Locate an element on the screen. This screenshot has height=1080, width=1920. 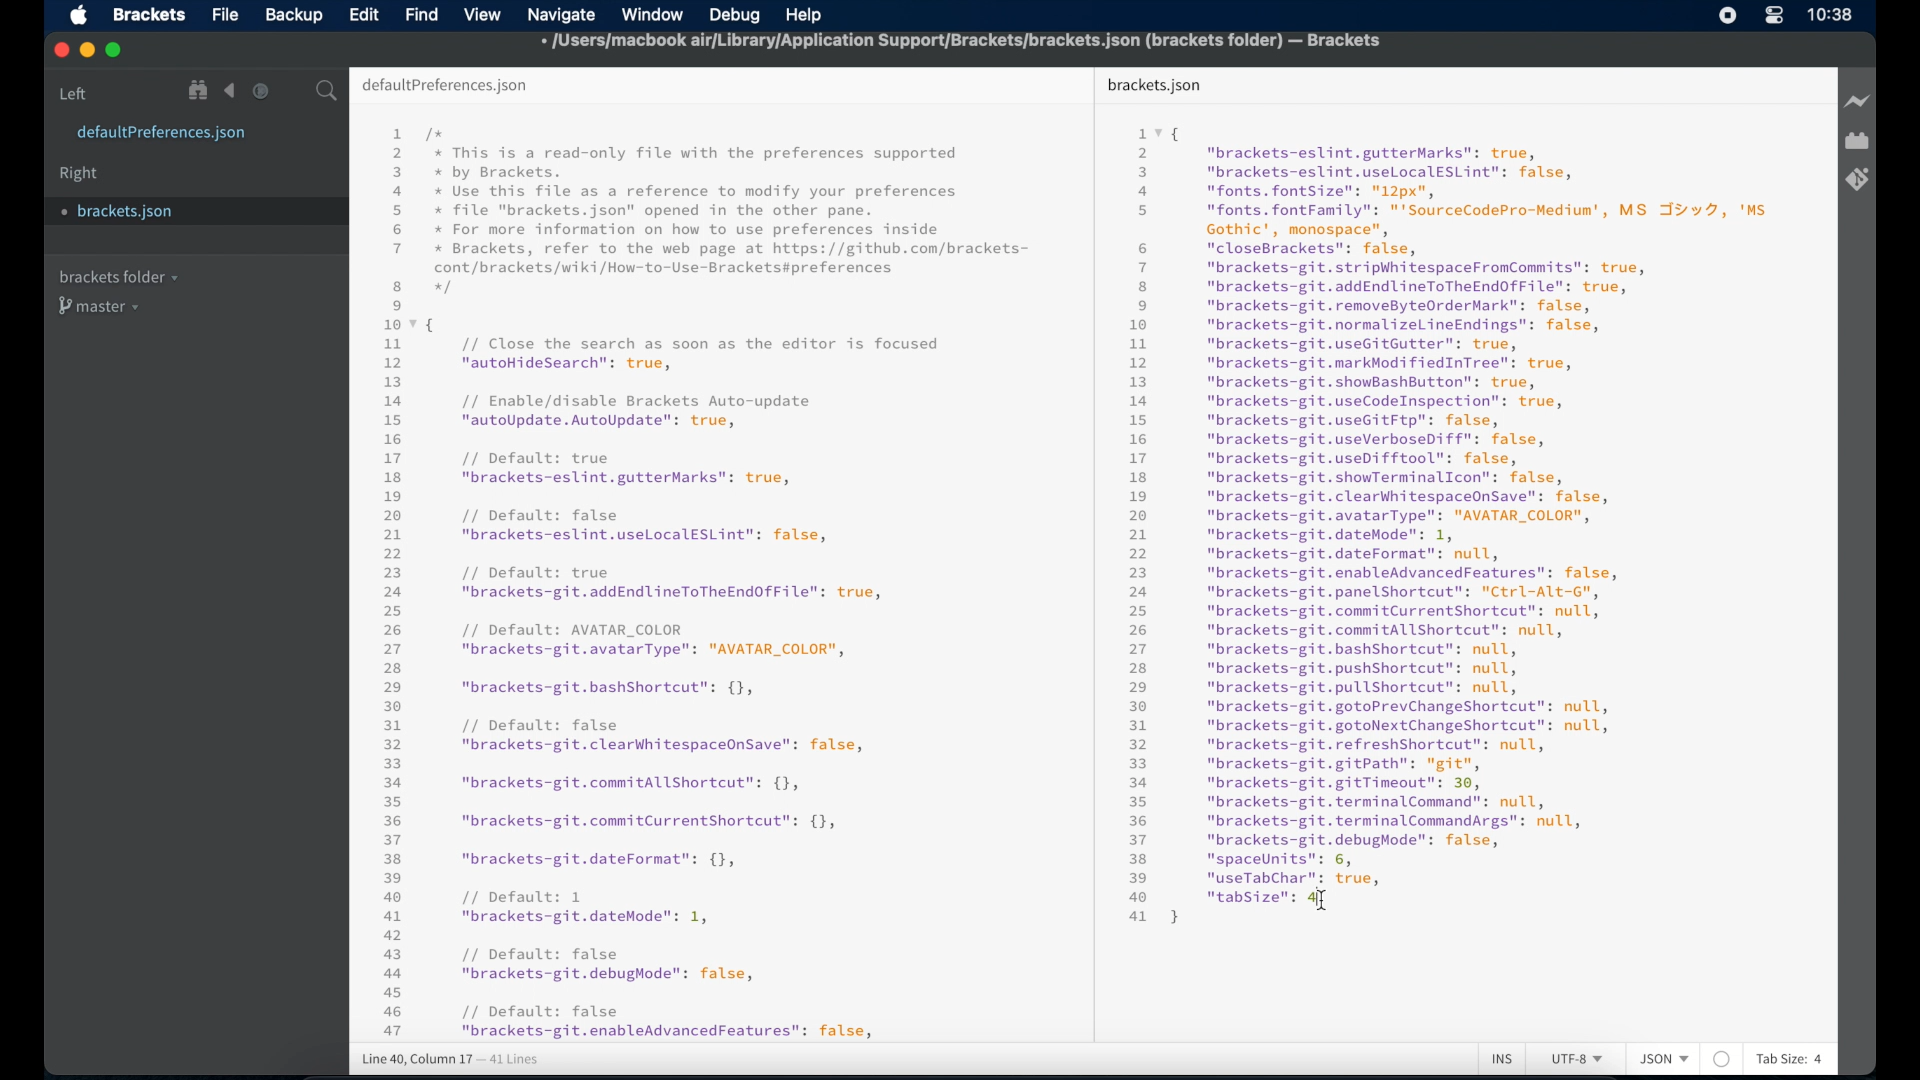
find is located at coordinates (422, 14).